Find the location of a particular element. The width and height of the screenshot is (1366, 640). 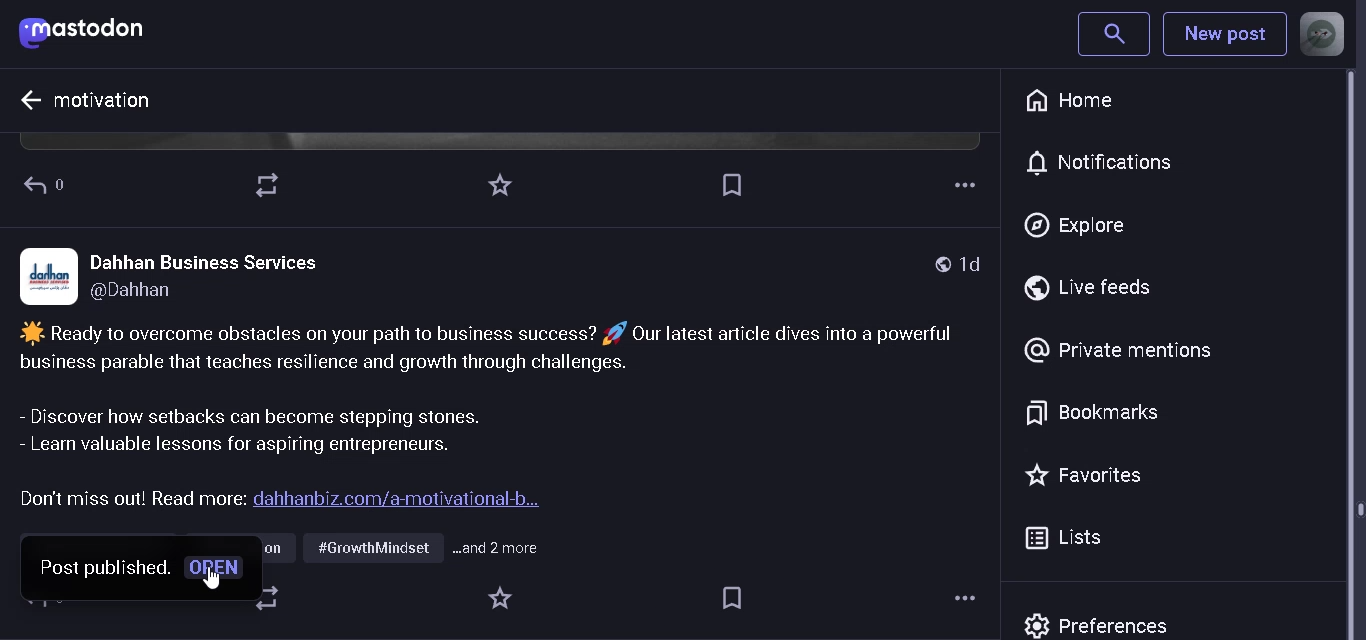

Tag is located at coordinates (732, 184).